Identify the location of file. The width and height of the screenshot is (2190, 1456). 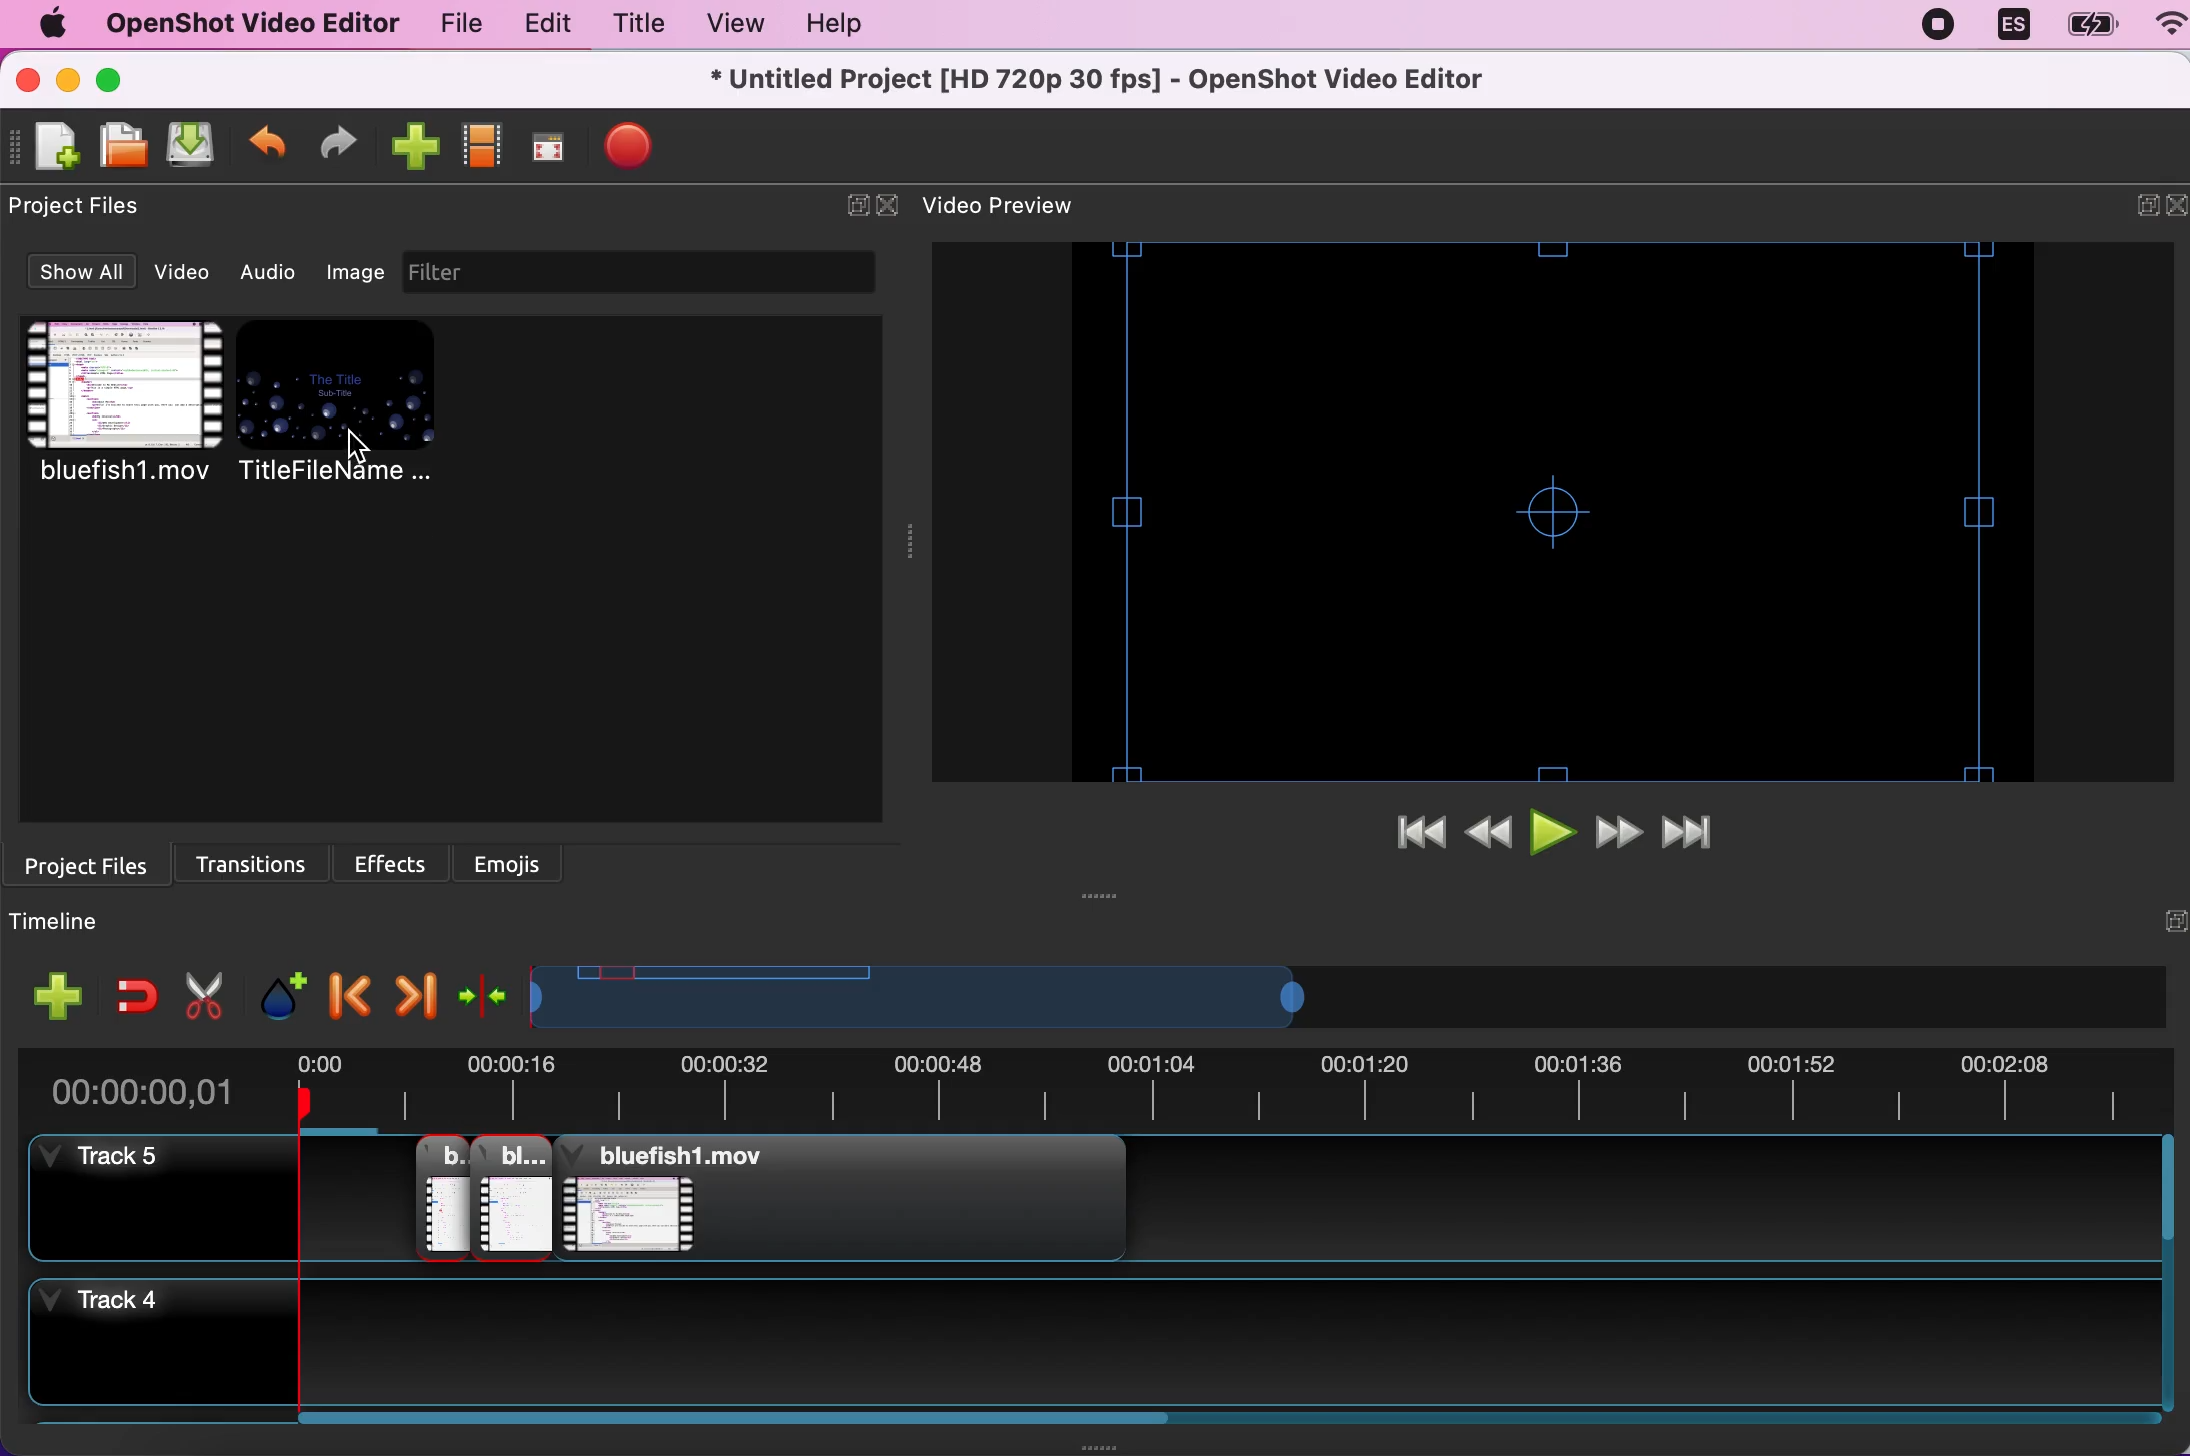
(454, 28).